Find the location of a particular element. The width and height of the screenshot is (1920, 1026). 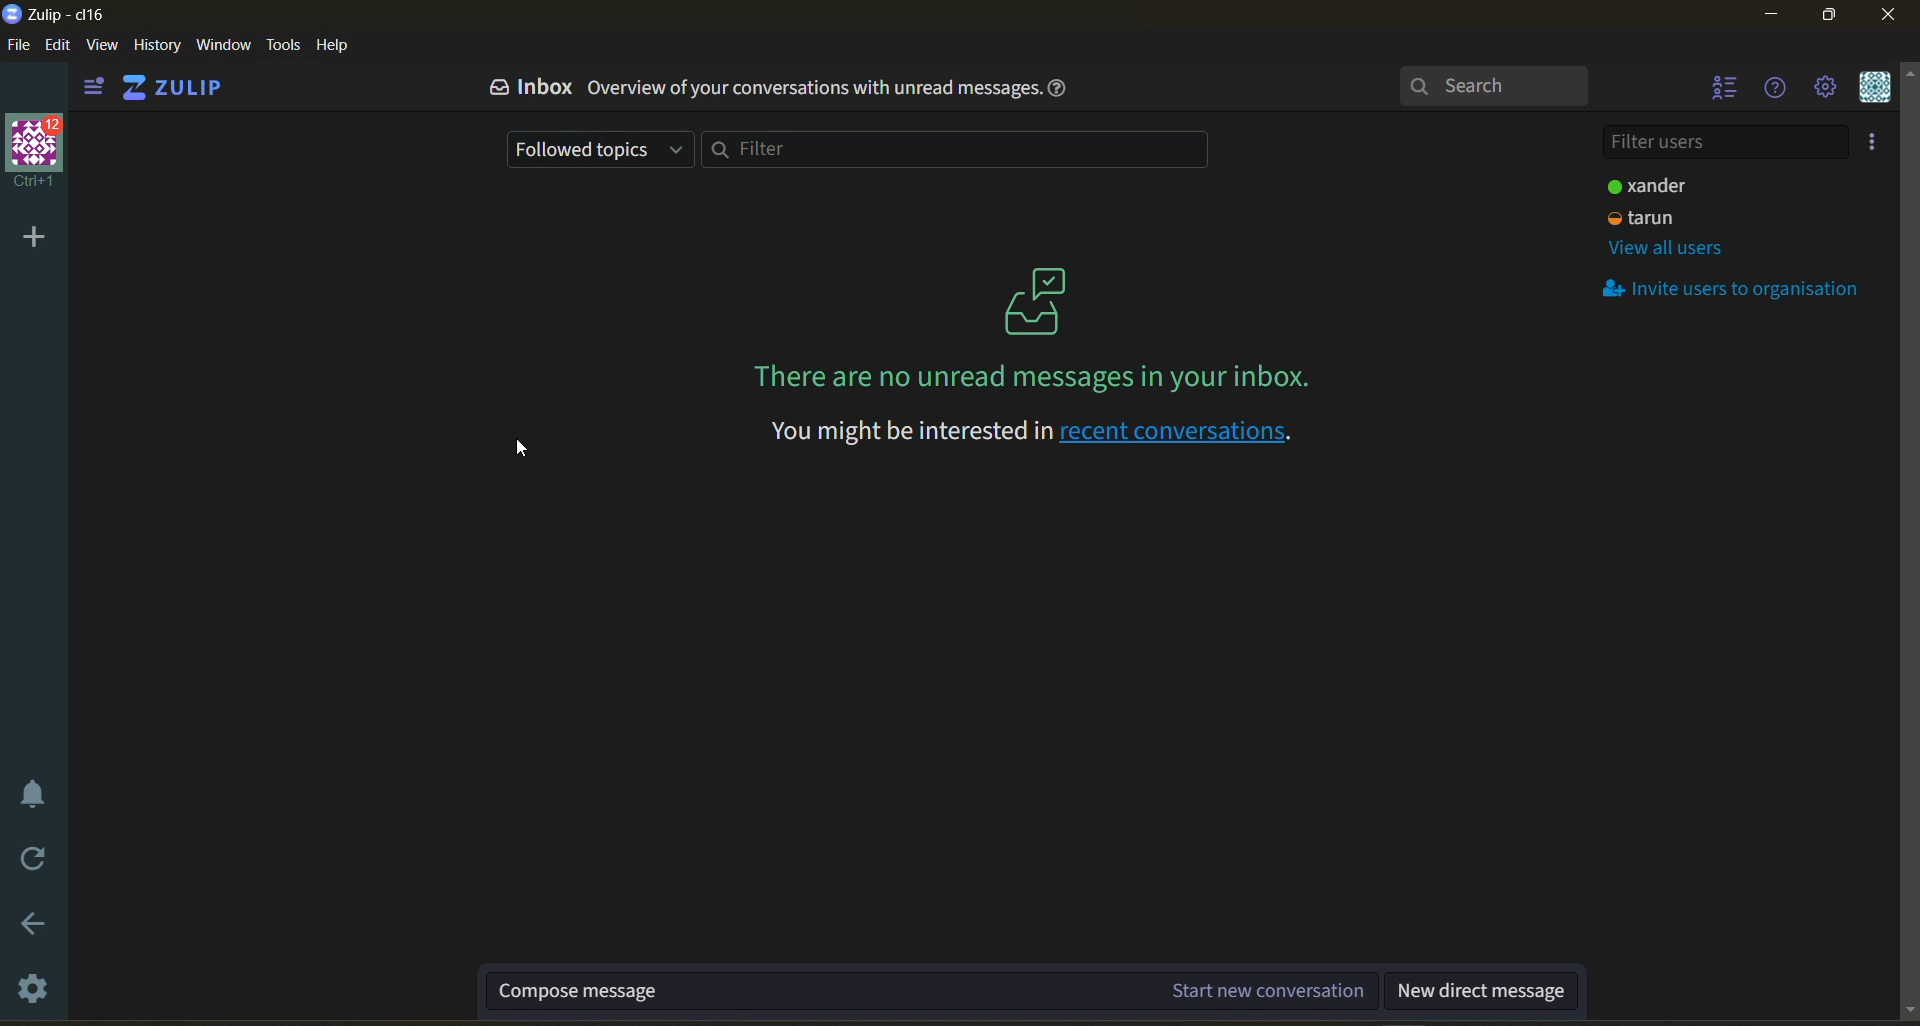

inbox overview of your conversation with unread messages is located at coordinates (761, 88).